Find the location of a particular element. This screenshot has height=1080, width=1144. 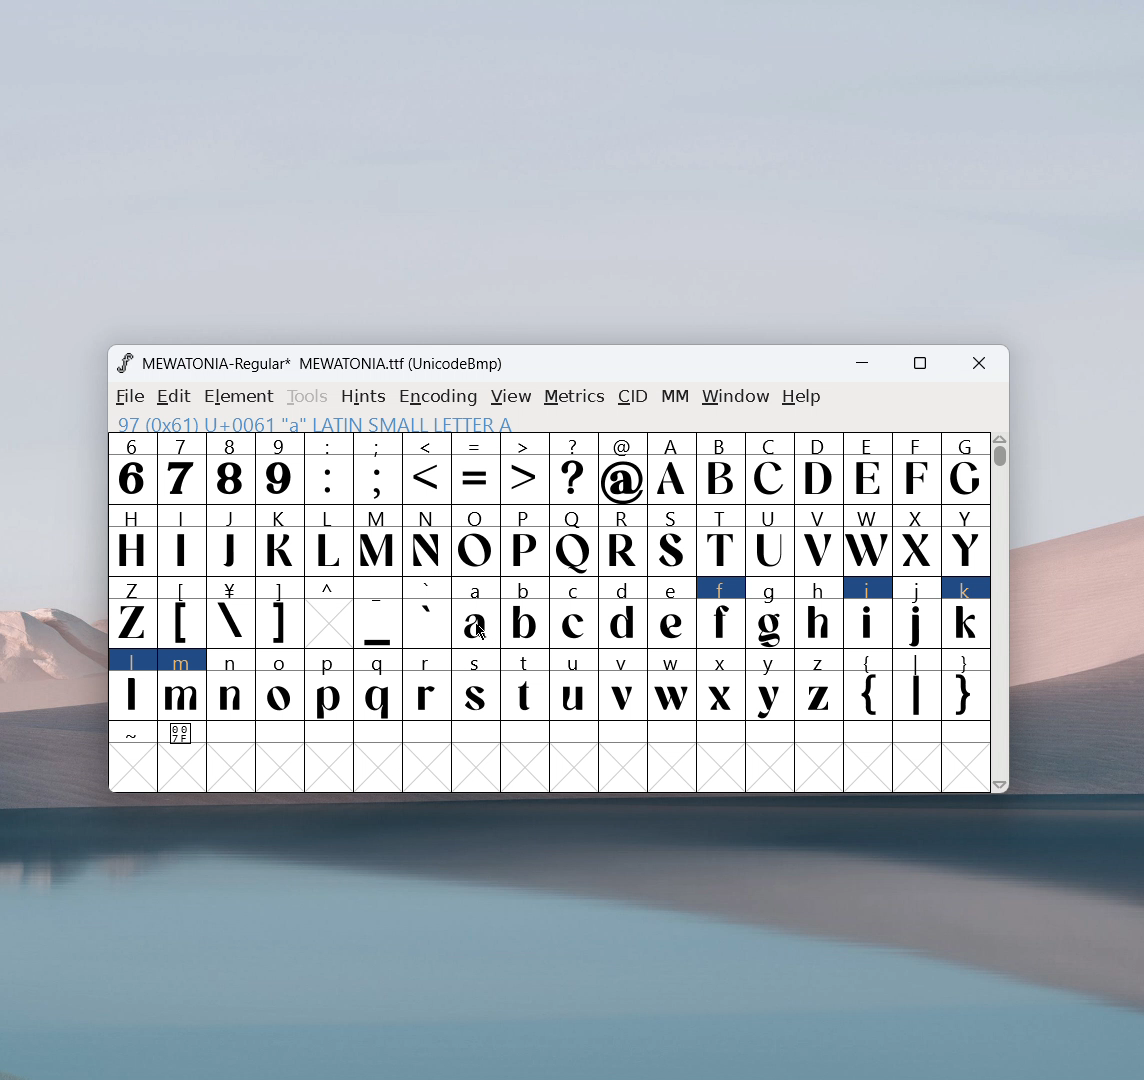

D is located at coordinates (817, 467).